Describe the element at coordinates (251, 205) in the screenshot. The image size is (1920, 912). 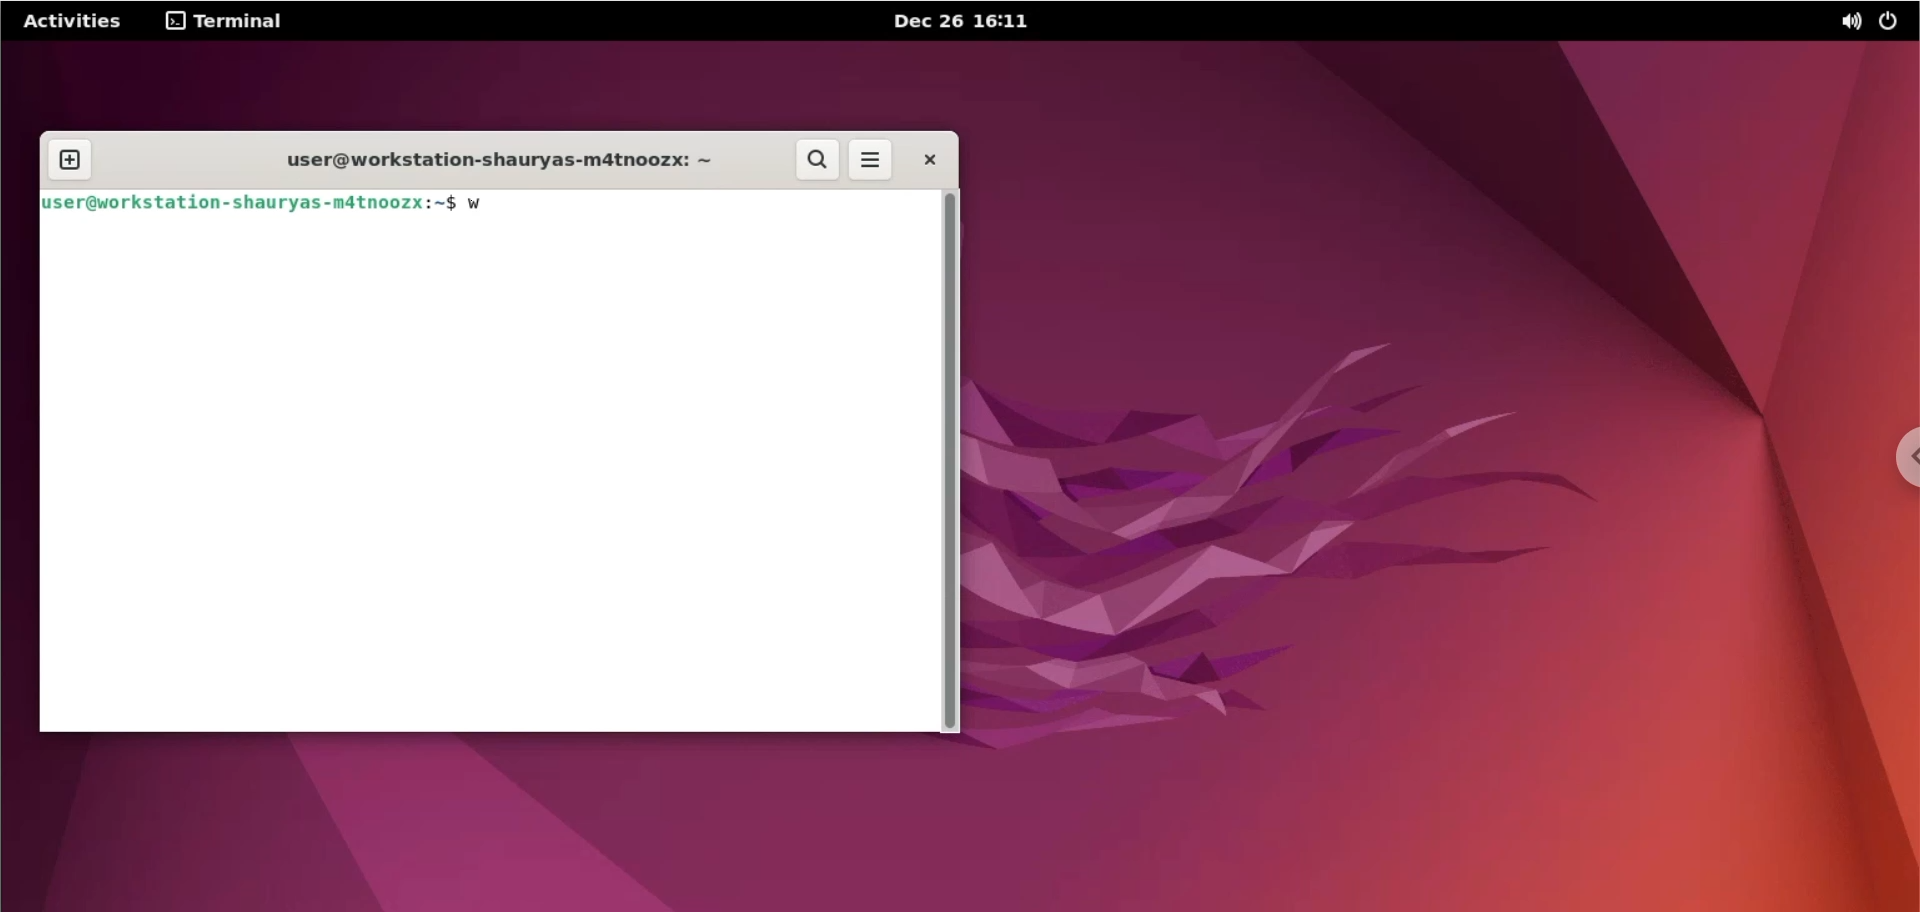
I see `shell prompt: user@workstation-shauryas-m4tnoozx:~$` at that location.